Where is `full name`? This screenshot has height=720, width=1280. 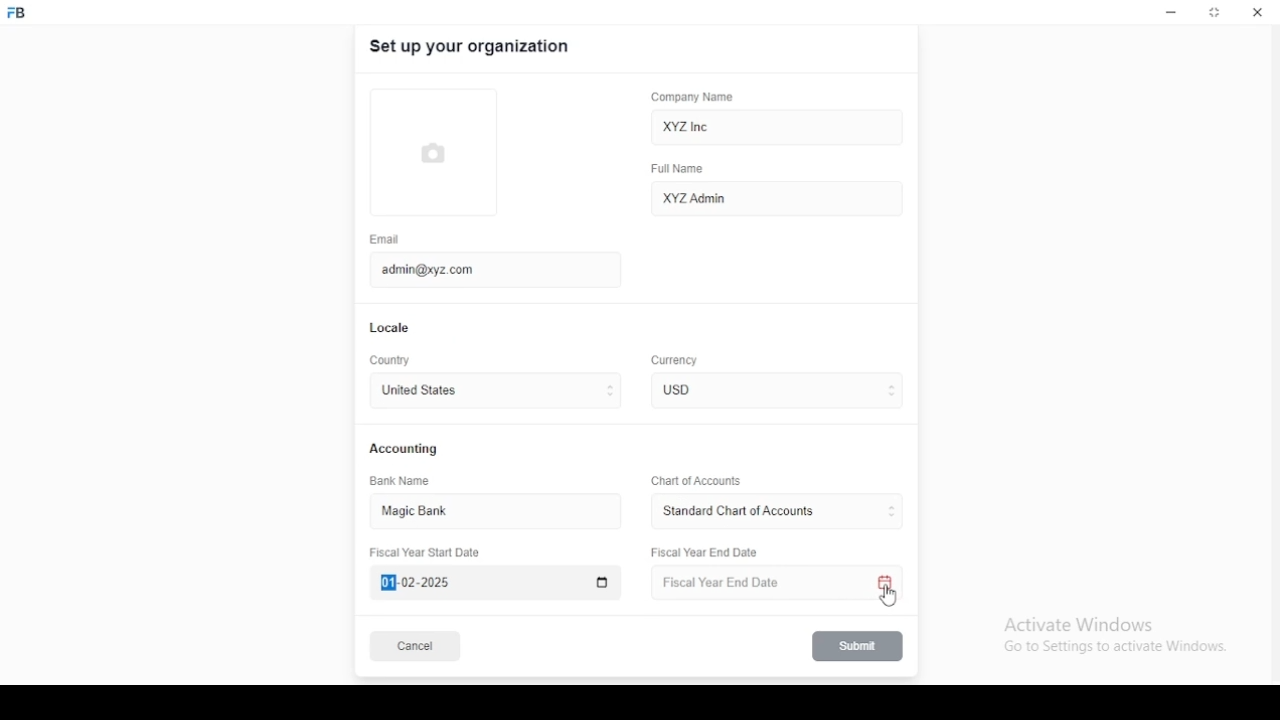
full name is located at coordinates (683, 169).